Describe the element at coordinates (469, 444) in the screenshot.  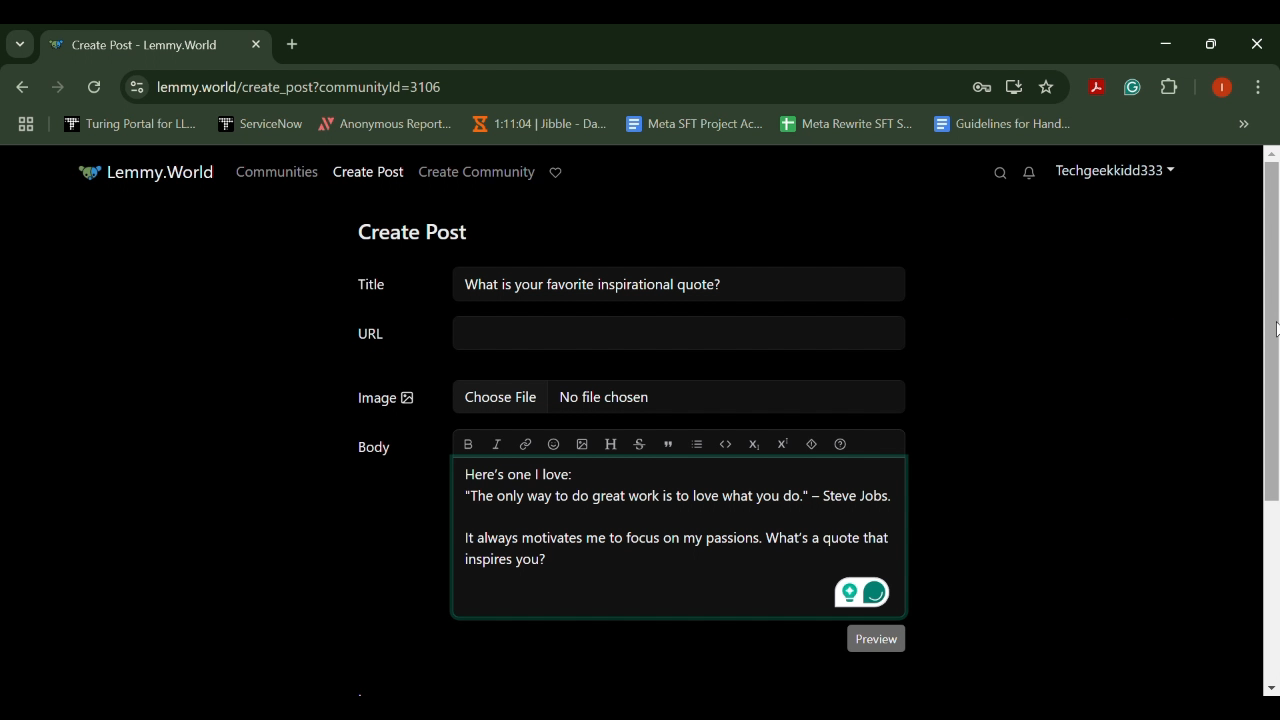
I see `bold` at that location.